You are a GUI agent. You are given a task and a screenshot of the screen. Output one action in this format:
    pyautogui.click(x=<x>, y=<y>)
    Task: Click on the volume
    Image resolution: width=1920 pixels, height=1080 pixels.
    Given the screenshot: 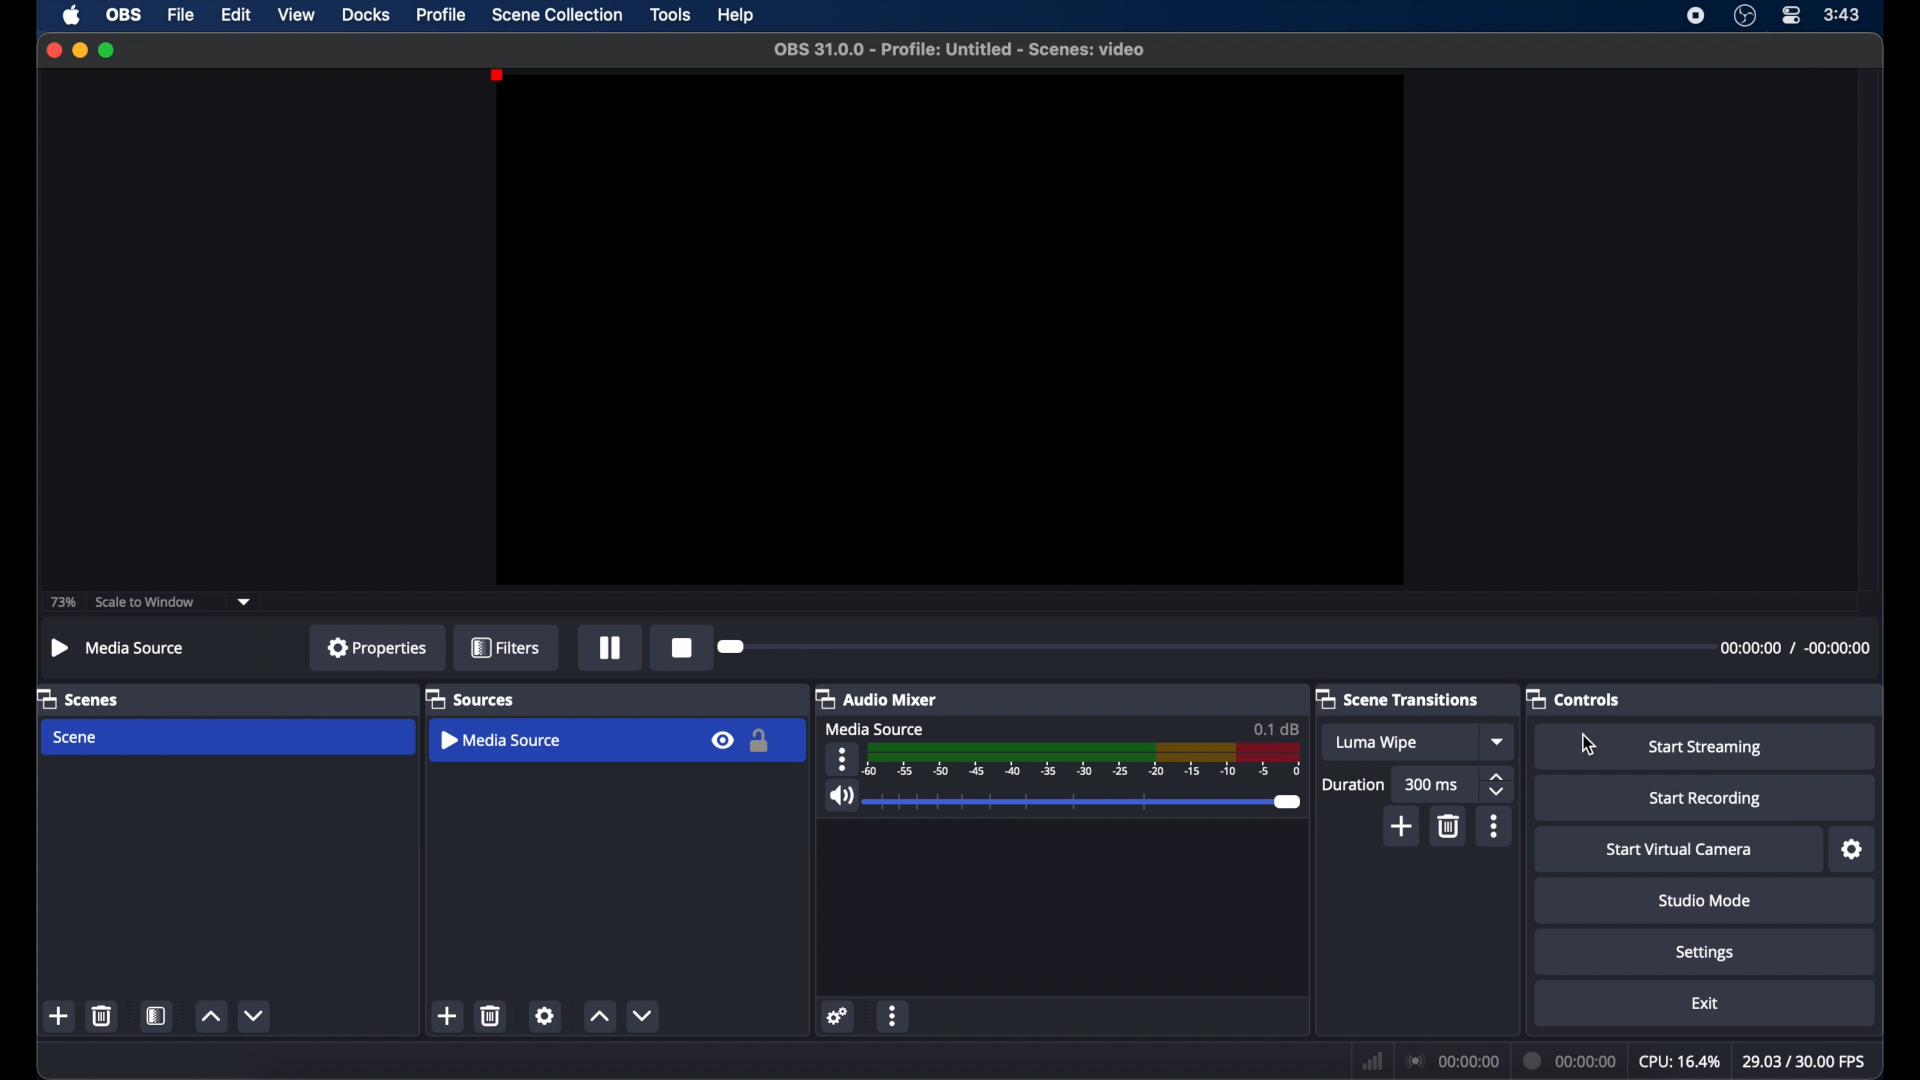 What is the action you would take?
    pyautogui.click(x=840, y=797)
    